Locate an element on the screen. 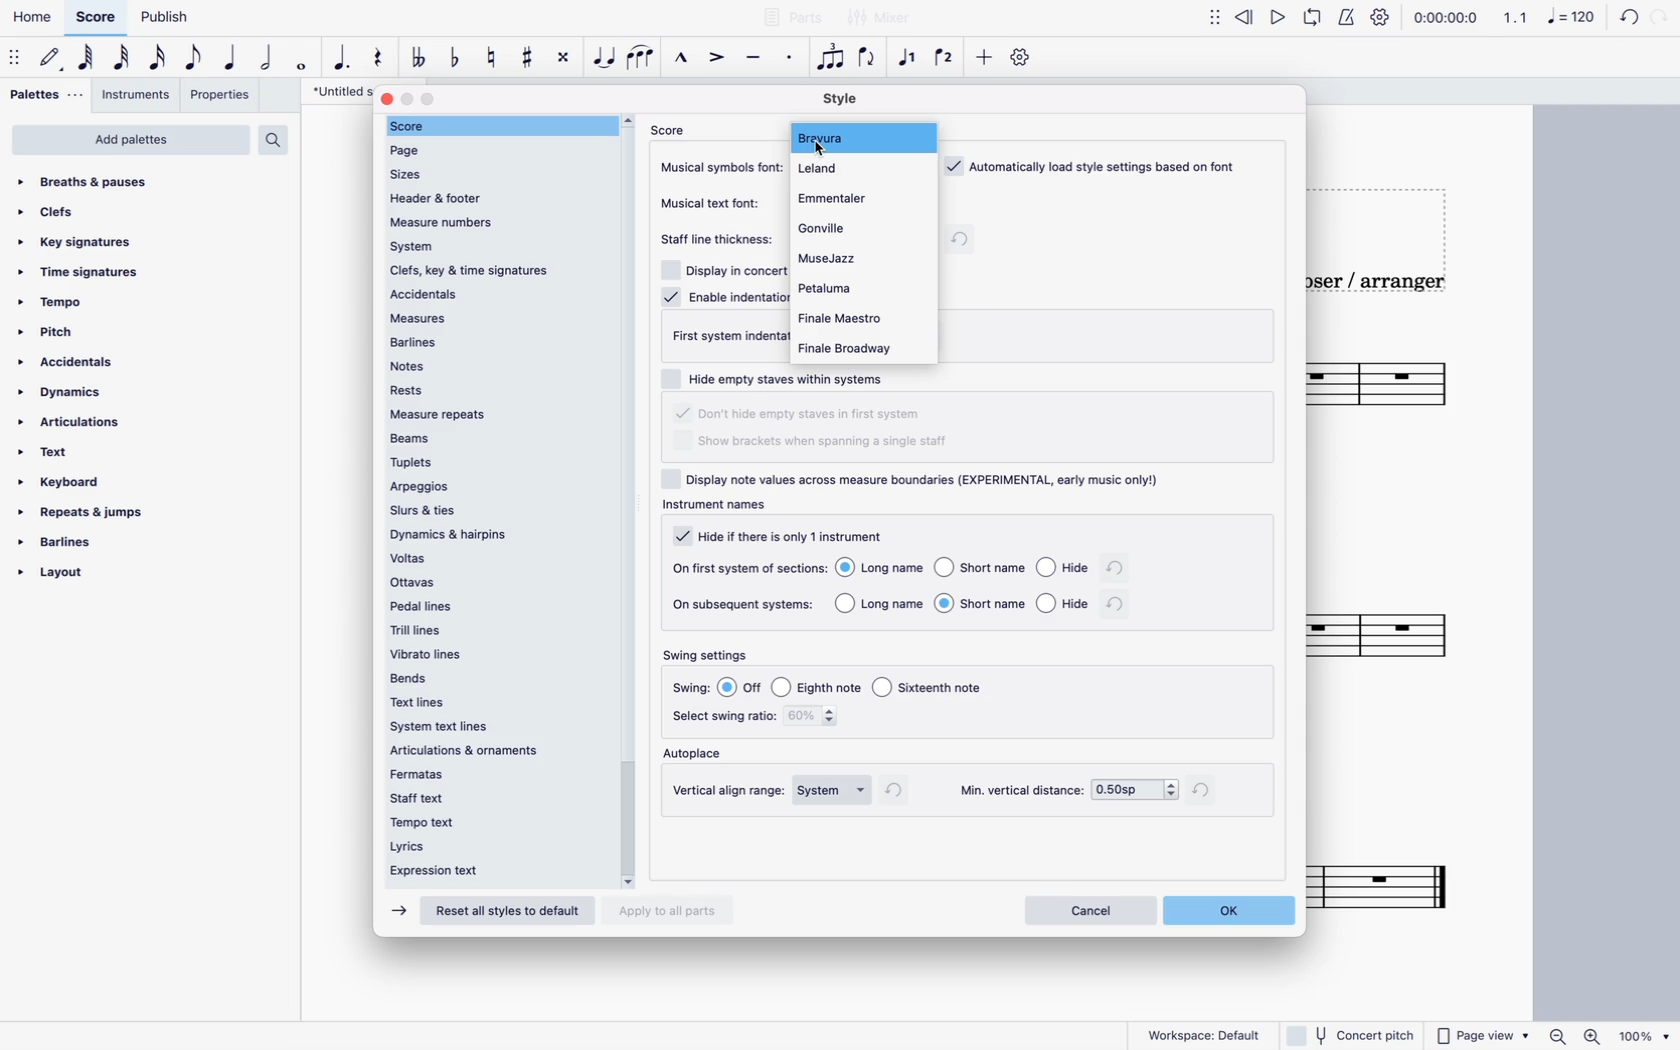 This screenshot has height=1050, width=1680. composer / arranger is located at coordinates (1394, 283).